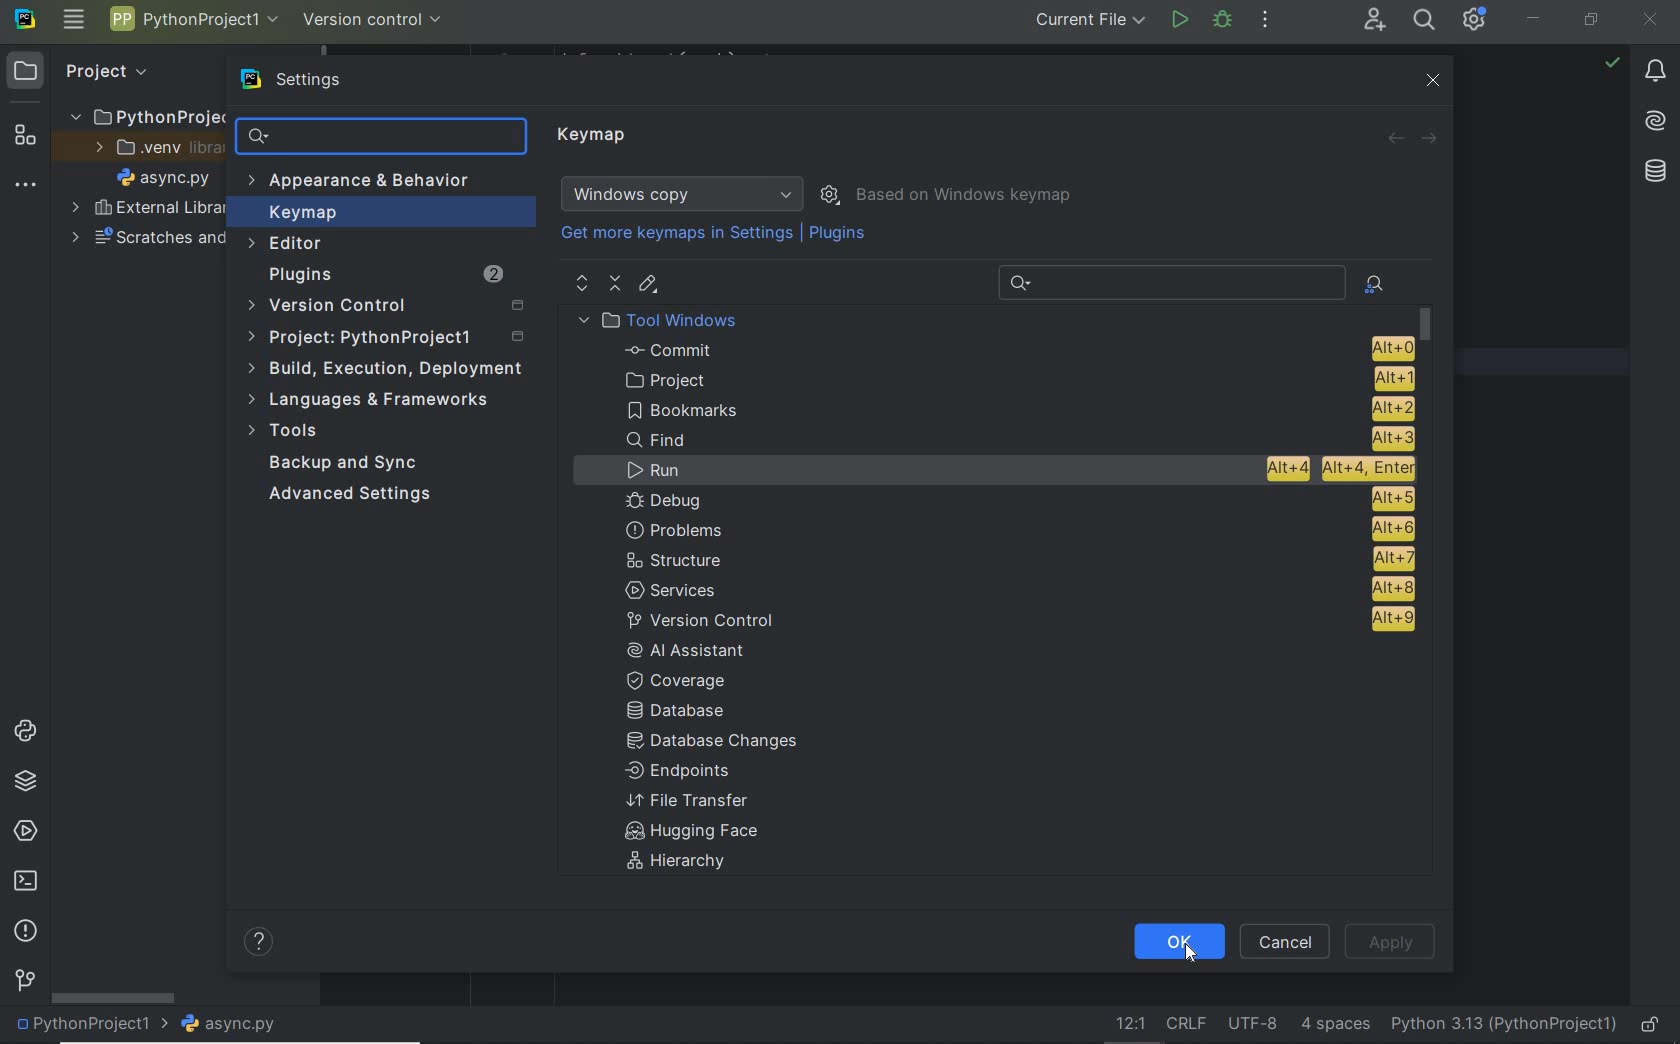 Image resolution: width=1680 pixels, height=1044 pixels. What do you see at coordinates (700, 650) in the screenshot?
I see `AI Assistant` at bounding box center [700, 650].